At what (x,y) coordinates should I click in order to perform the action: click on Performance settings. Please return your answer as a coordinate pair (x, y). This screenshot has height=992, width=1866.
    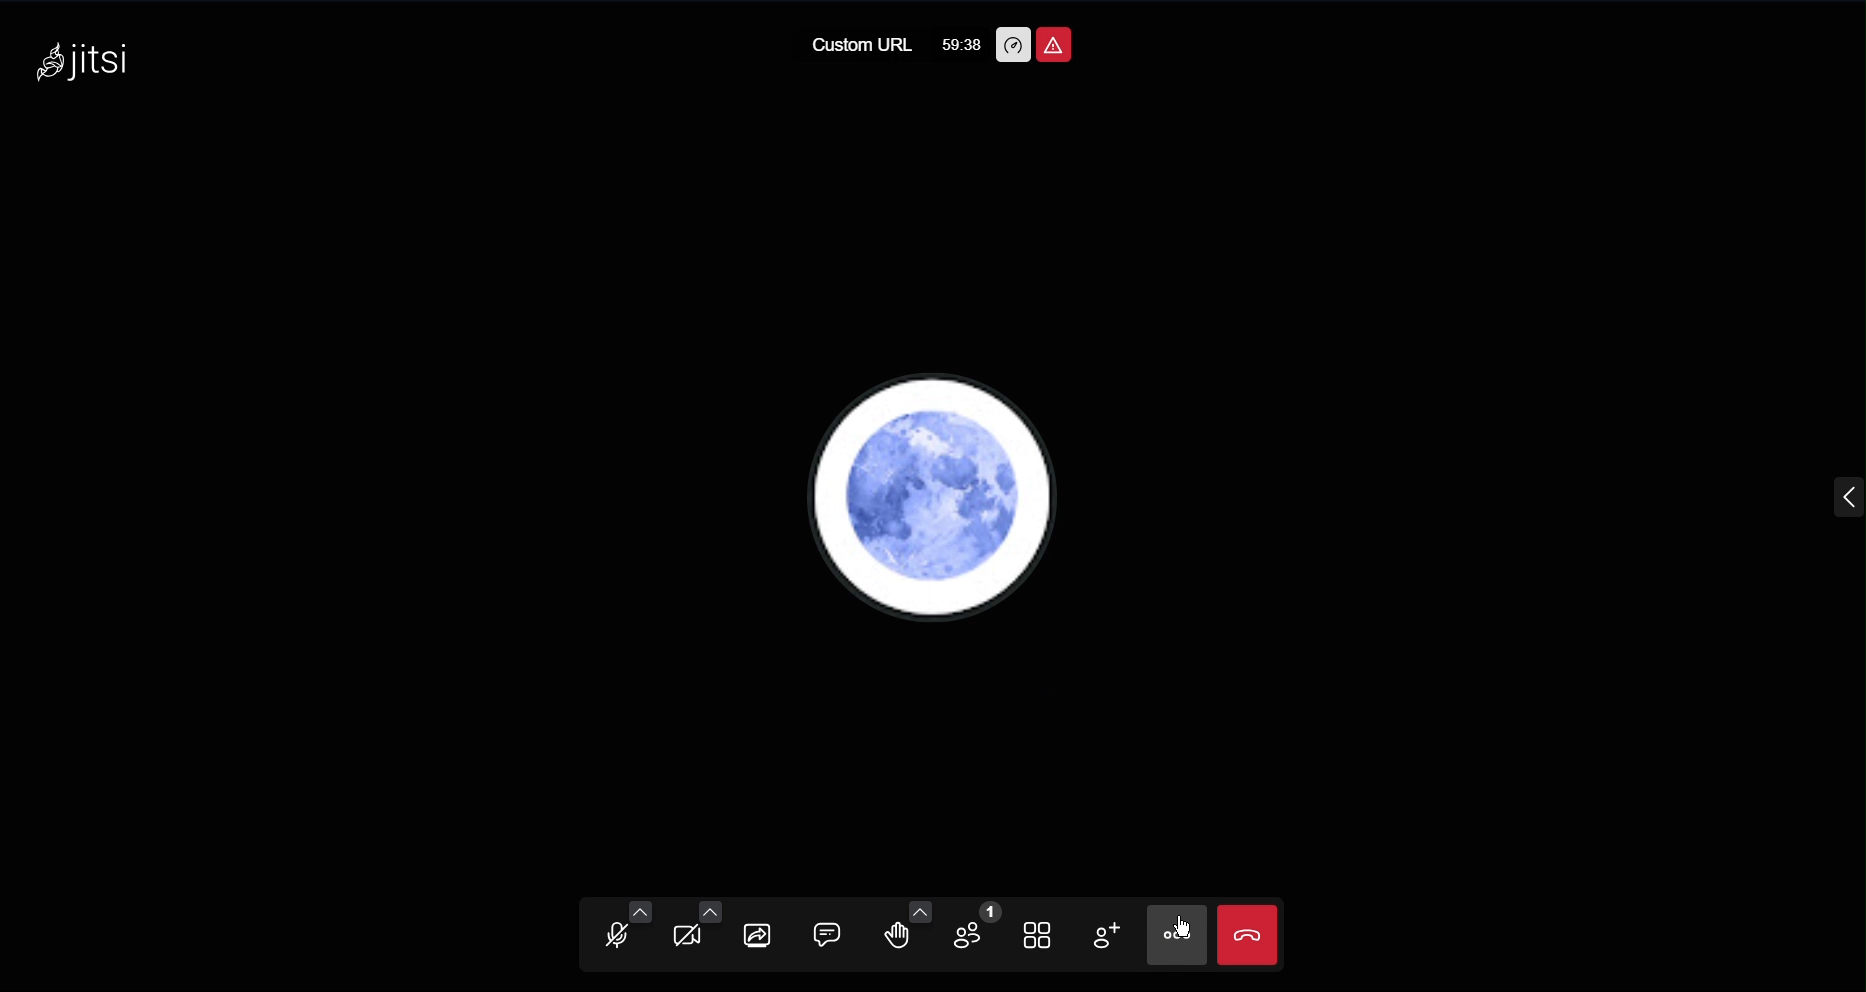
    Looking at the image, I should click on (1015, 43).